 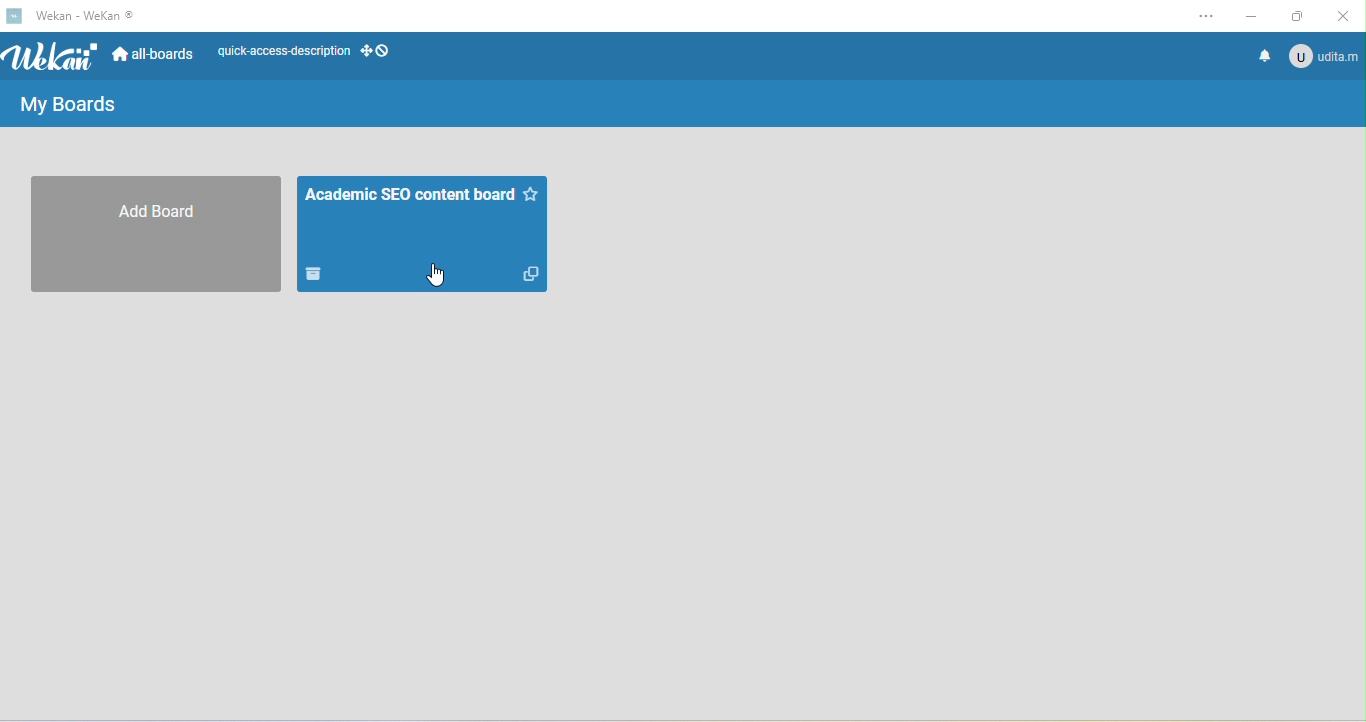 I want to click on desktop grab handles, so click(x=372, y=52).